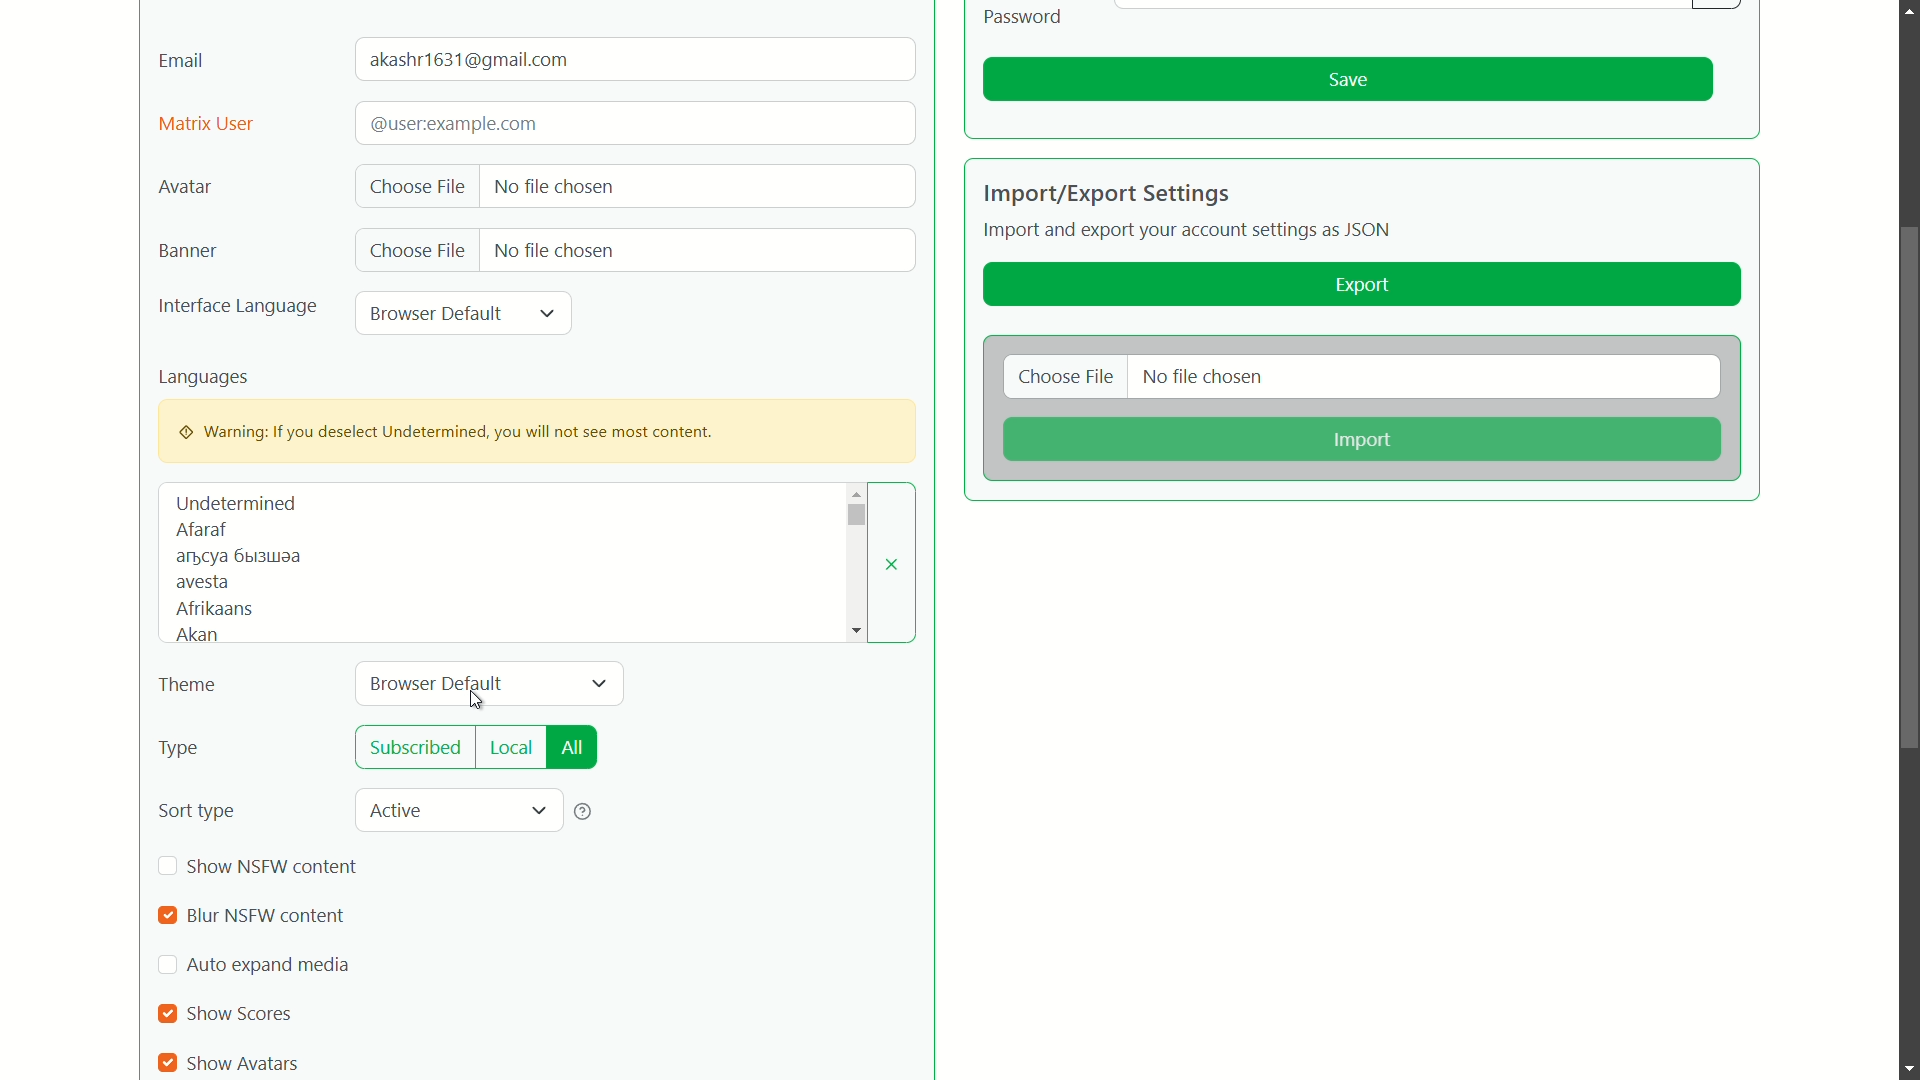 The width and height of the screenshot is (1920, 1080). What do you see at coordinates (1191, 233) in the screenshot?
I see `Import and export your account settings as JSON` at bounding box center [1191, 233].